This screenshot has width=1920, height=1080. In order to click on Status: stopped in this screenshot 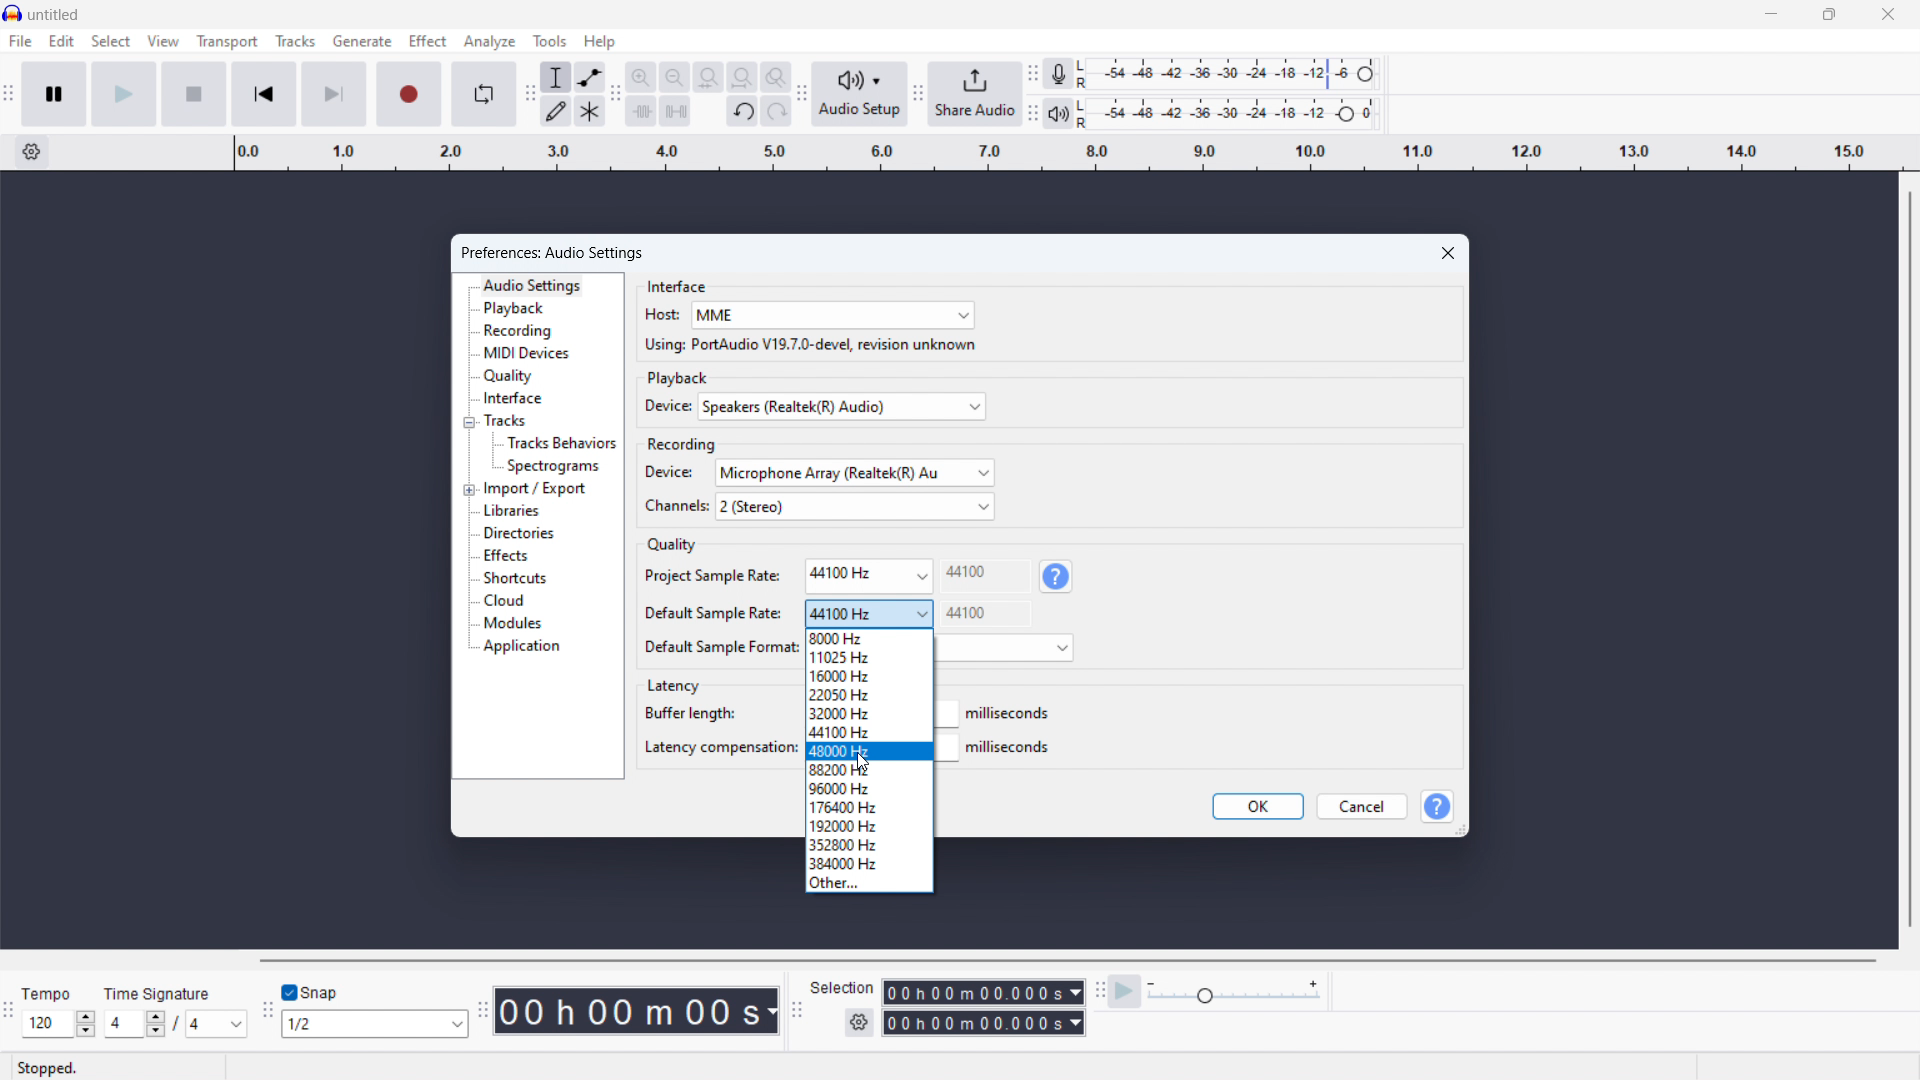, I will do `click(50, 1067)`.